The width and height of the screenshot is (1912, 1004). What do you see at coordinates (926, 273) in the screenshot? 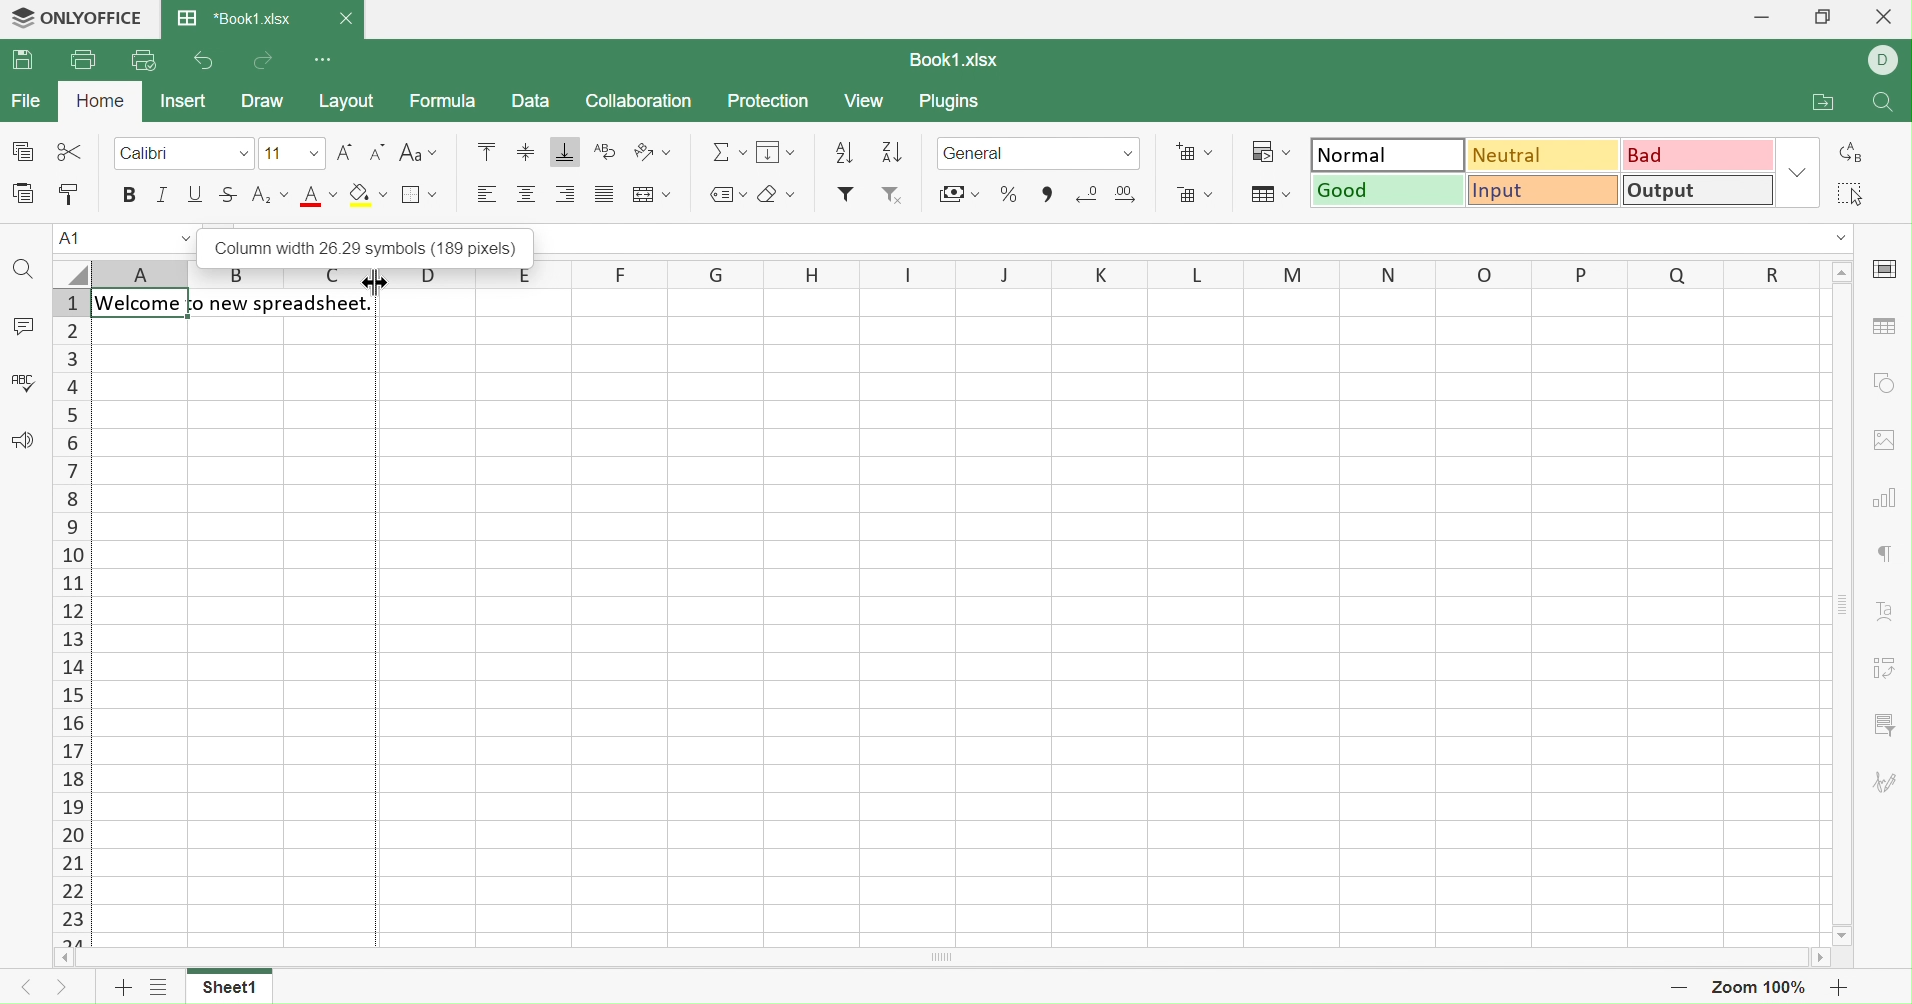
I see `Column Names` at bounding box center [926, 273].